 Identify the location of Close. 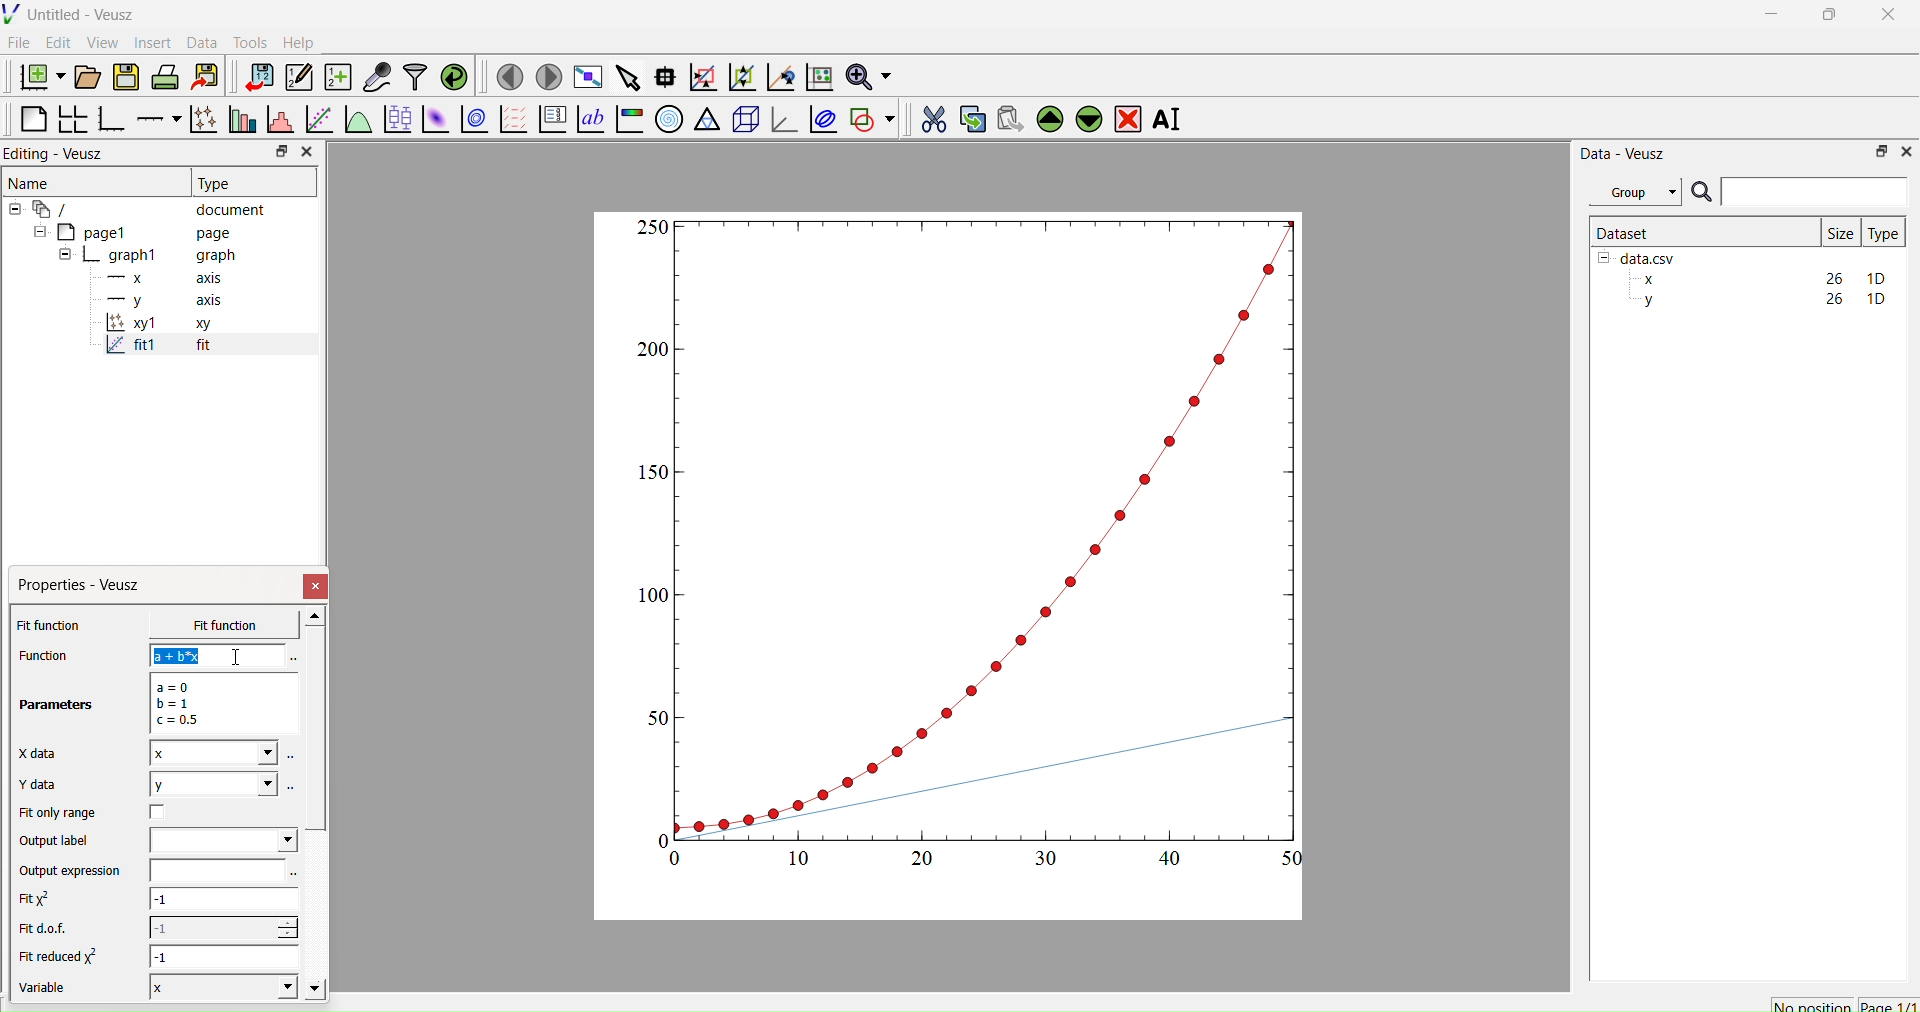
(317, 586).